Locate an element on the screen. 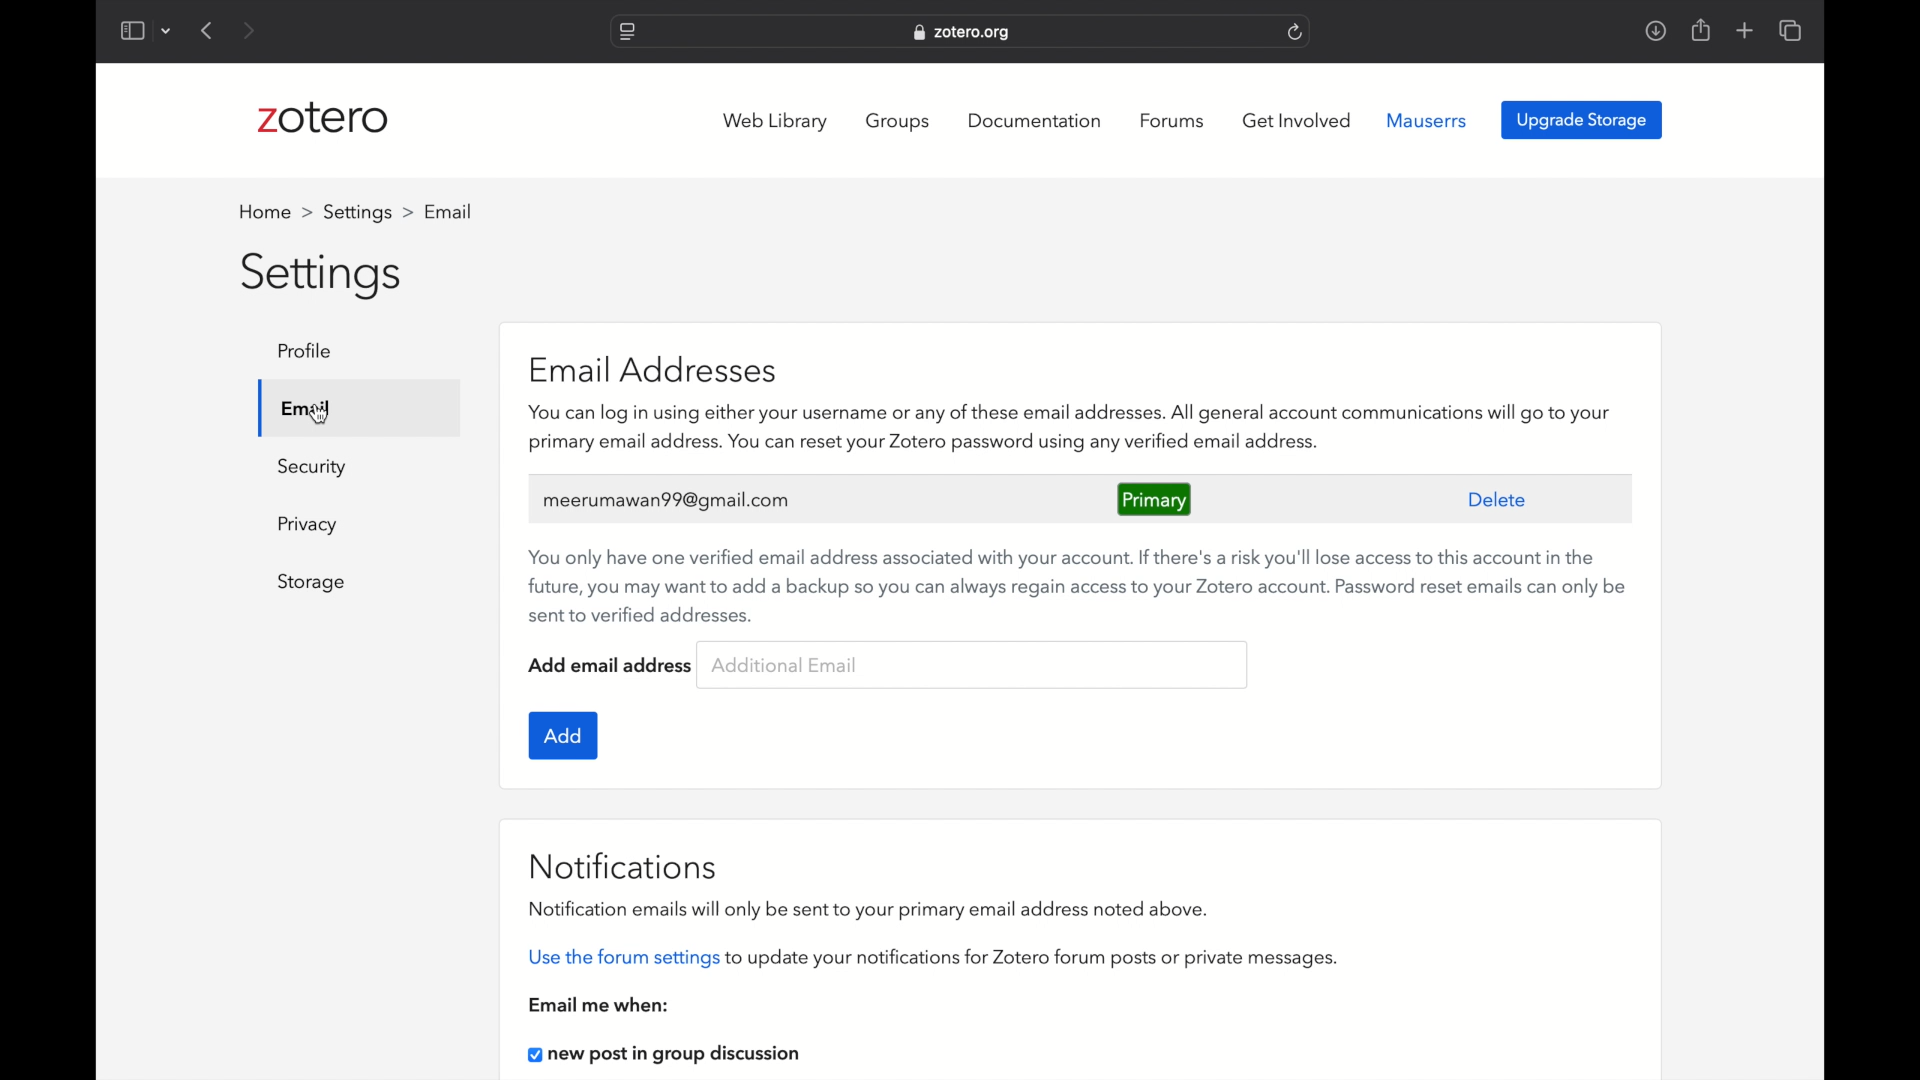 The width and height of the screenshot is (1920, 1080). forums is located at coordinates (1172, 121).